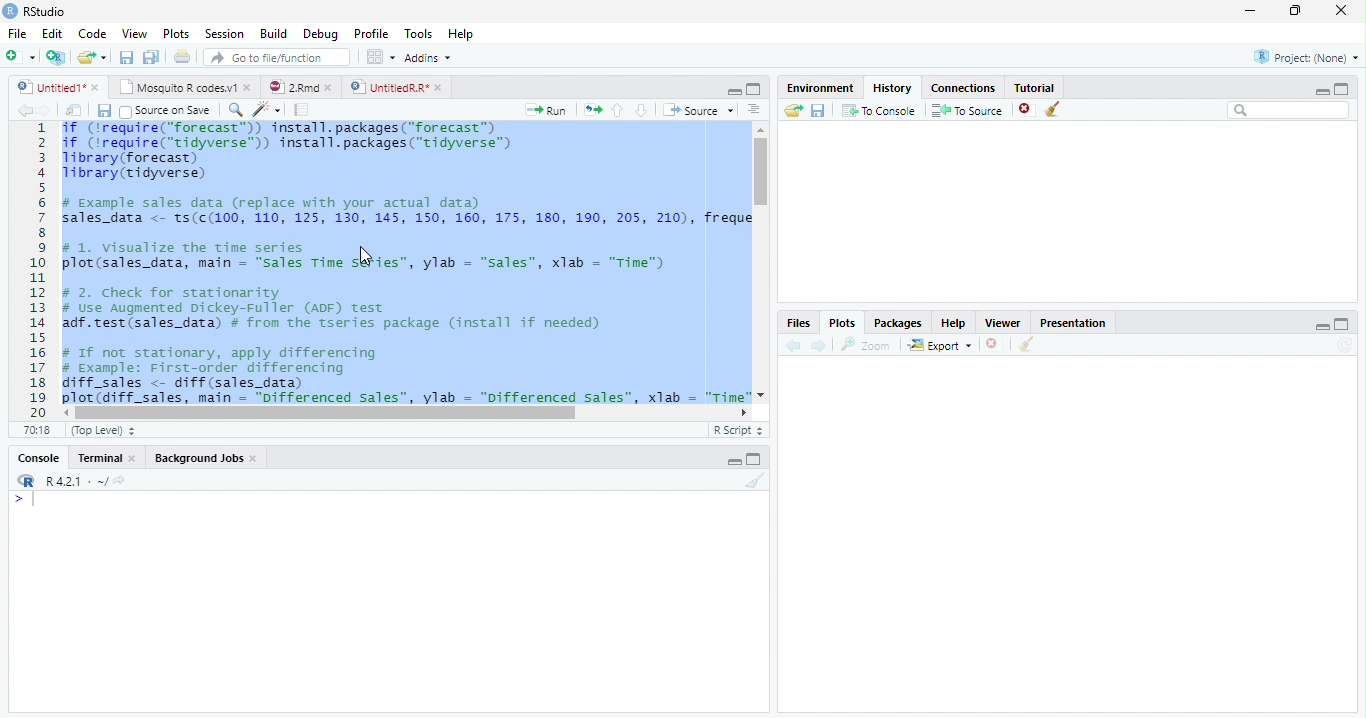 Image resolution: width=1366 pixels, height=718 pixels. Describe the element at coordinates (1321, 89) in the screenshot. I see `Minimize` at that location.